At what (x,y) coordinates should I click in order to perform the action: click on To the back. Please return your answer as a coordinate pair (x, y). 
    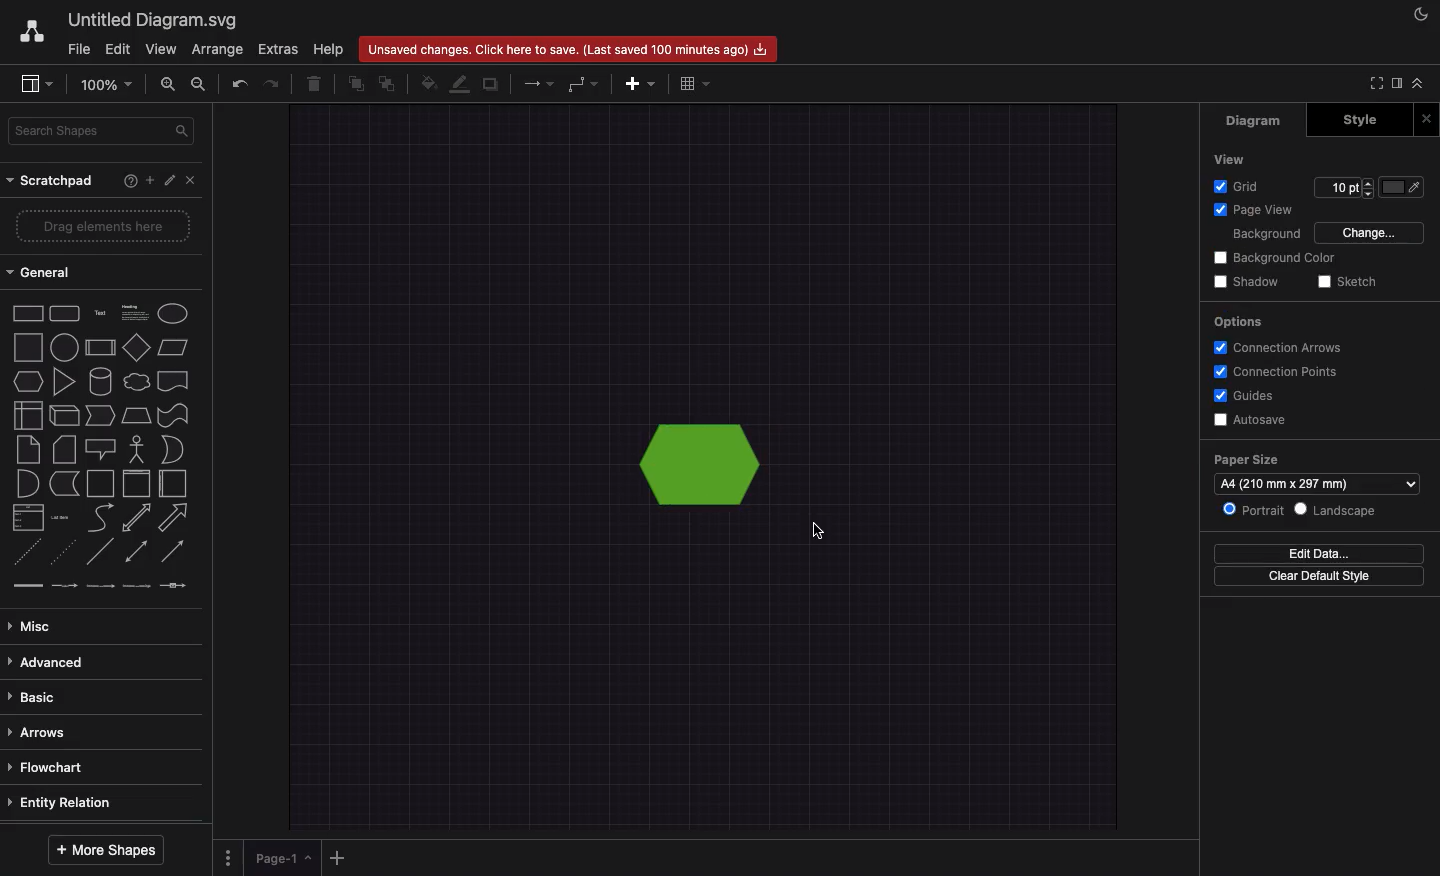
    Looking at the image, I should click on (387, 83).